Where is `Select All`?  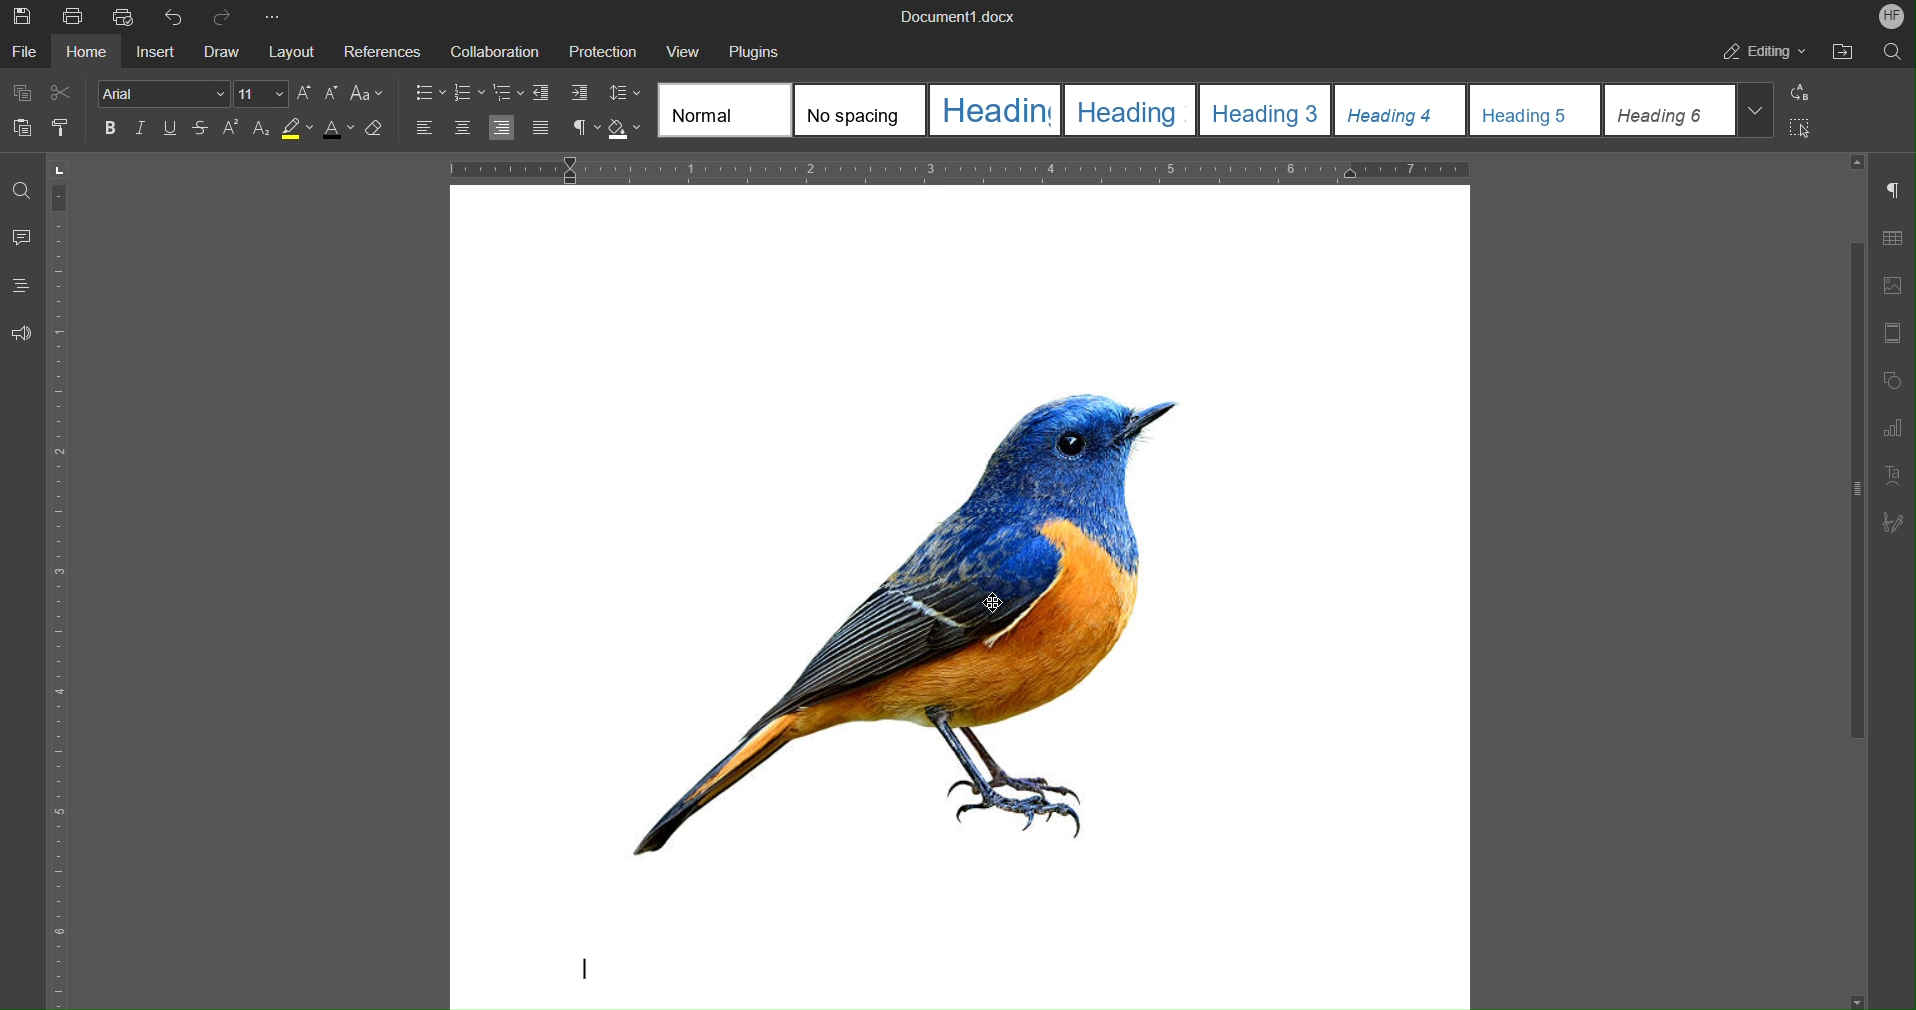
Select All is located at coordinates (1796, 128).